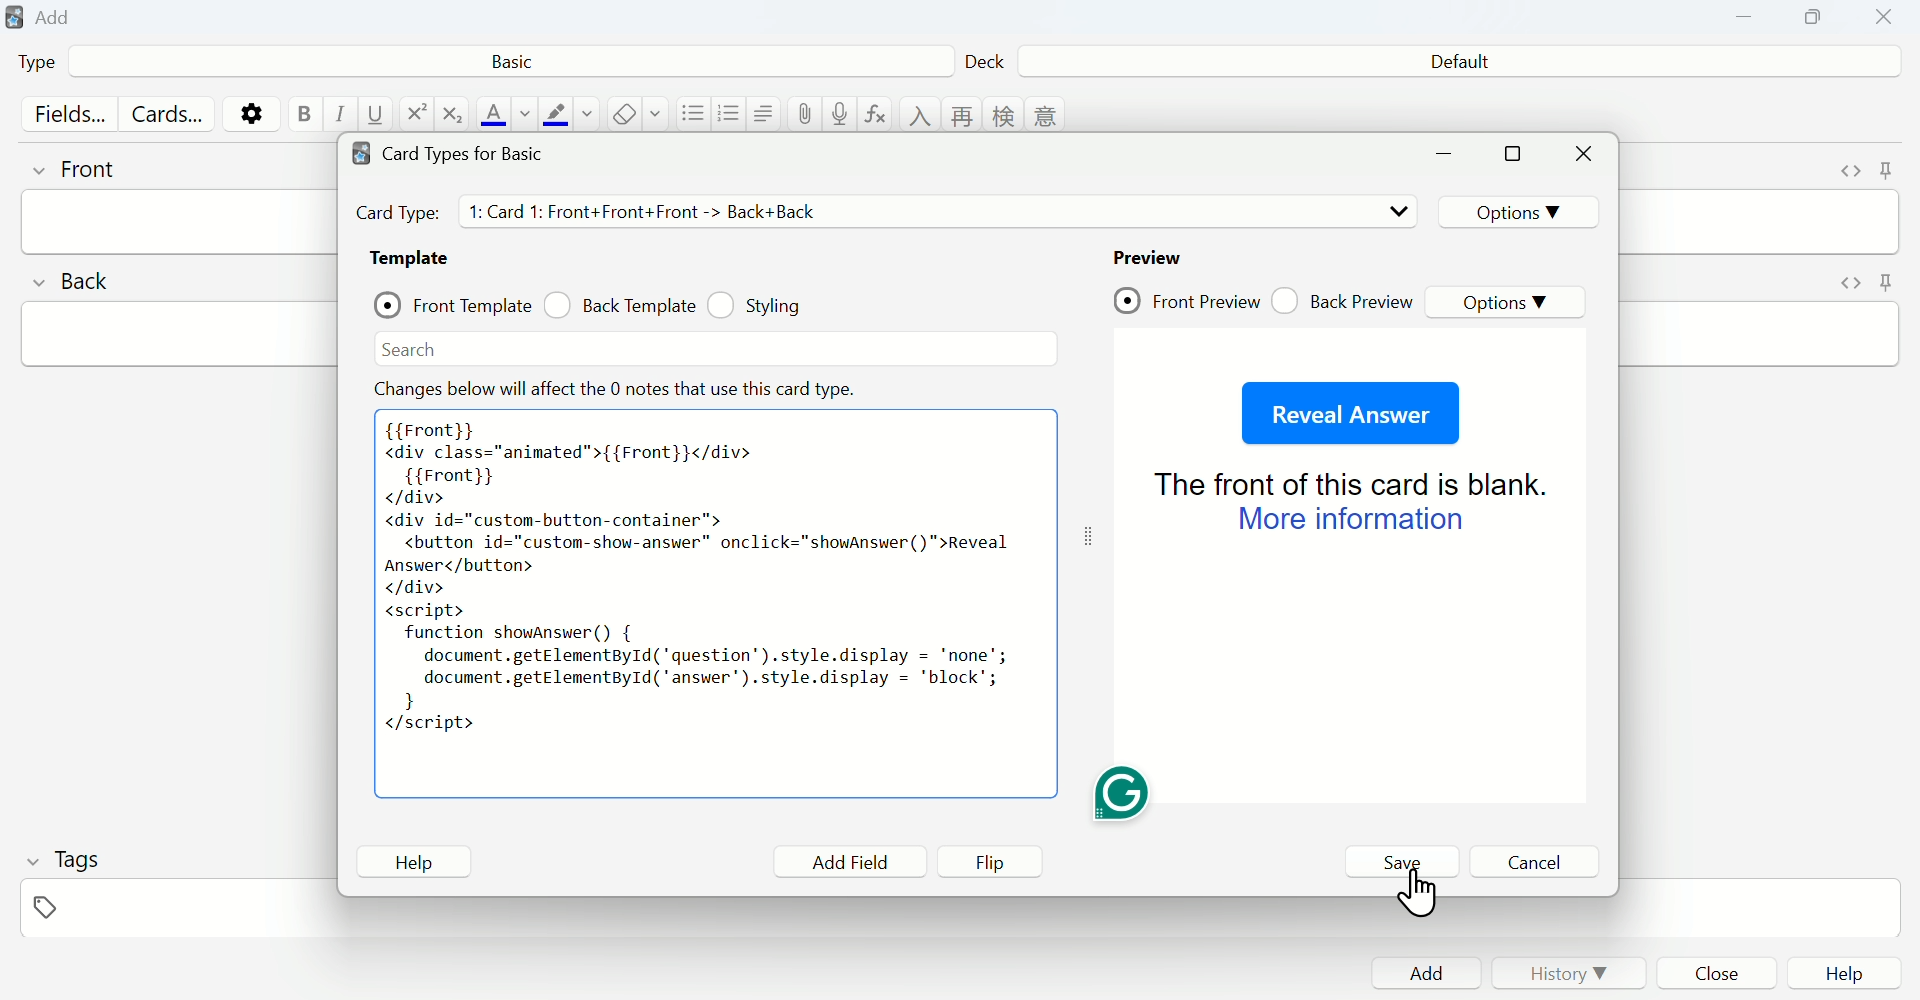 Image resolution: width=1920 pixels, height=1000 pixels. Describe the element at coordinates (983, 63) in the screenshot. I see `Deck` at that location.